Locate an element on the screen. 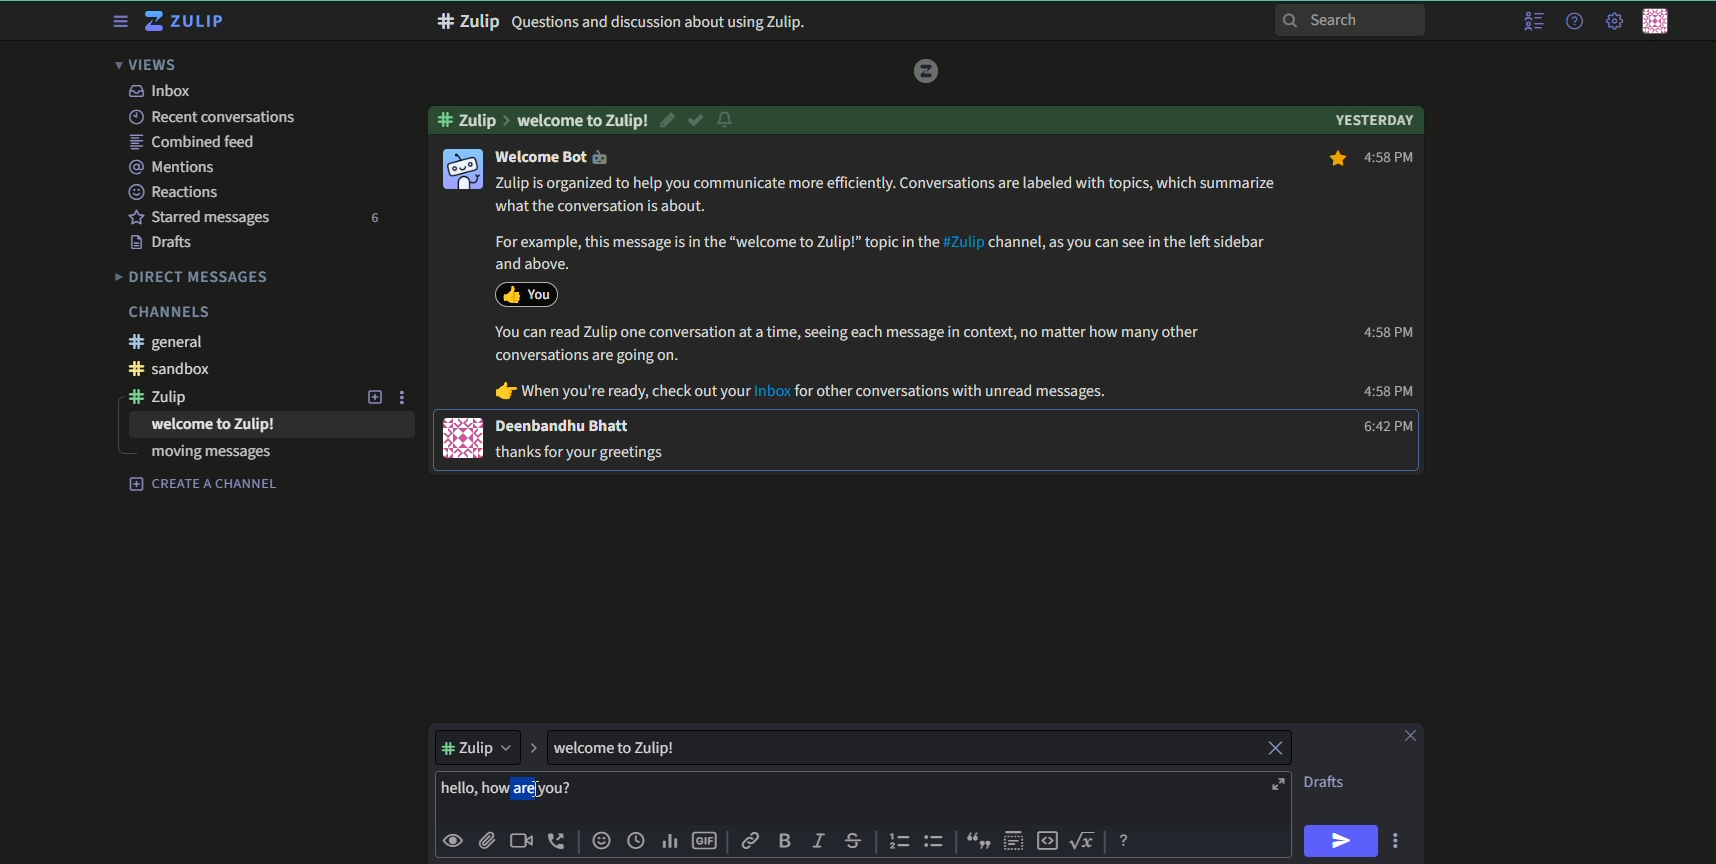  bold is located at coordinates (784, 842).